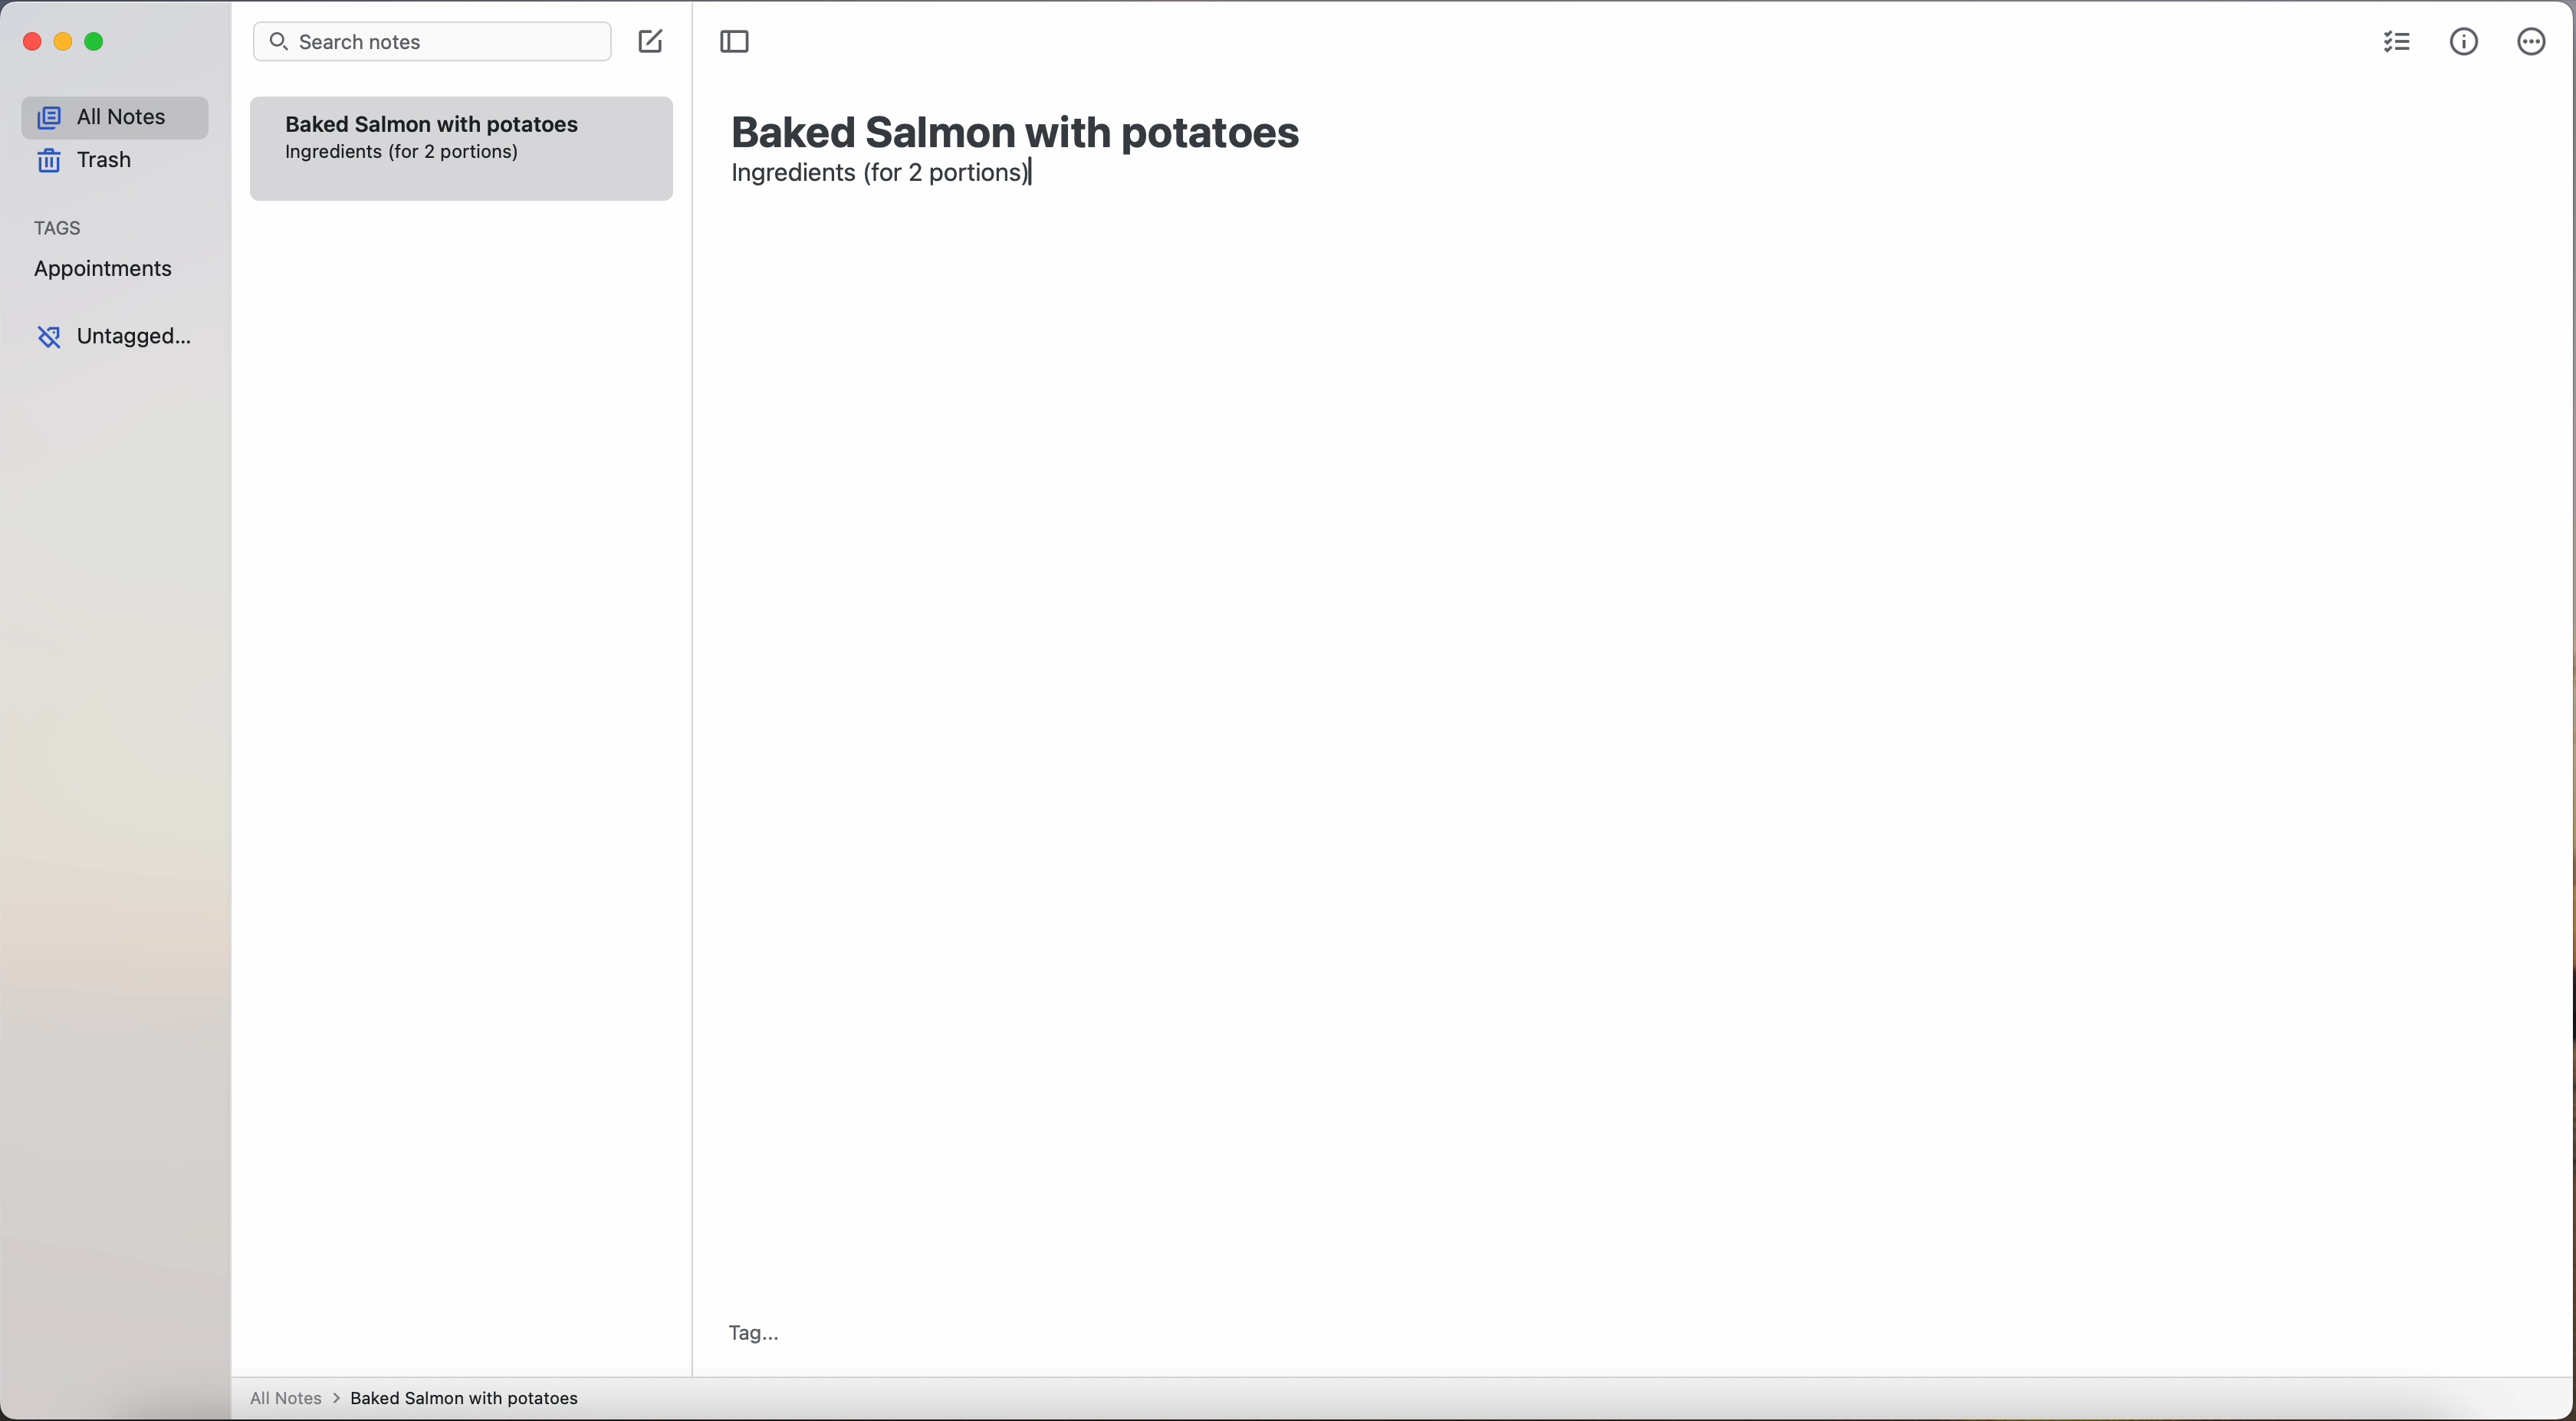 The width and height of the screenshot is (2576, 1421). I want to click on toggle sidebar, so click(737, 43).